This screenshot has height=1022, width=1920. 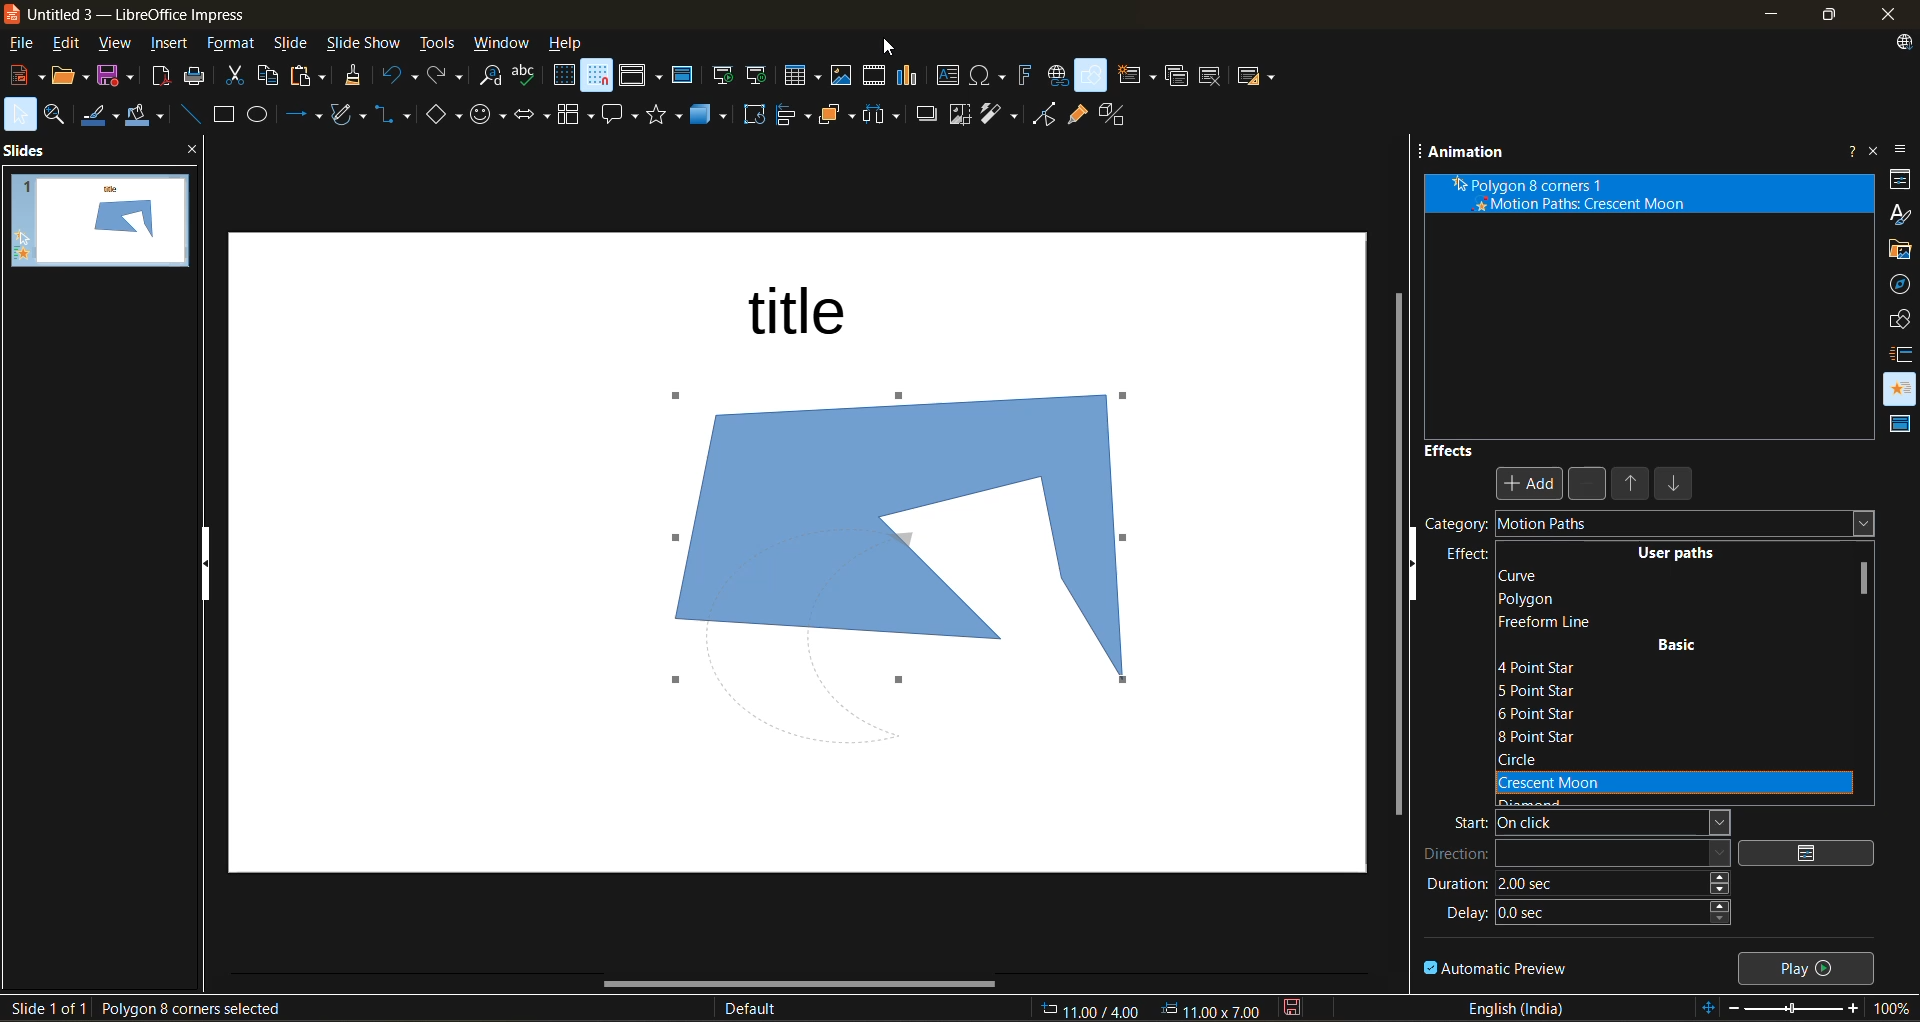 What do you see at coordinates (1536, 759) in the screenshot?
I see `circle` at bounding box center [1536, 759].